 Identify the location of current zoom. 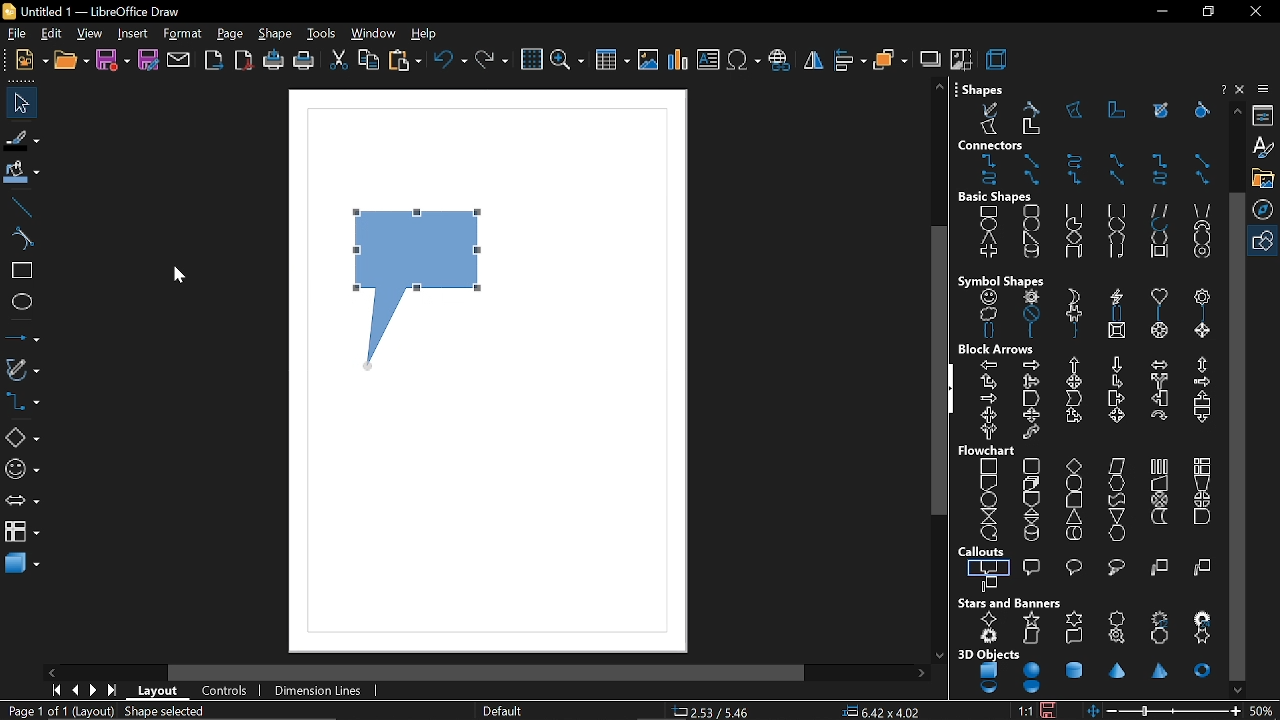
(1263, 711).